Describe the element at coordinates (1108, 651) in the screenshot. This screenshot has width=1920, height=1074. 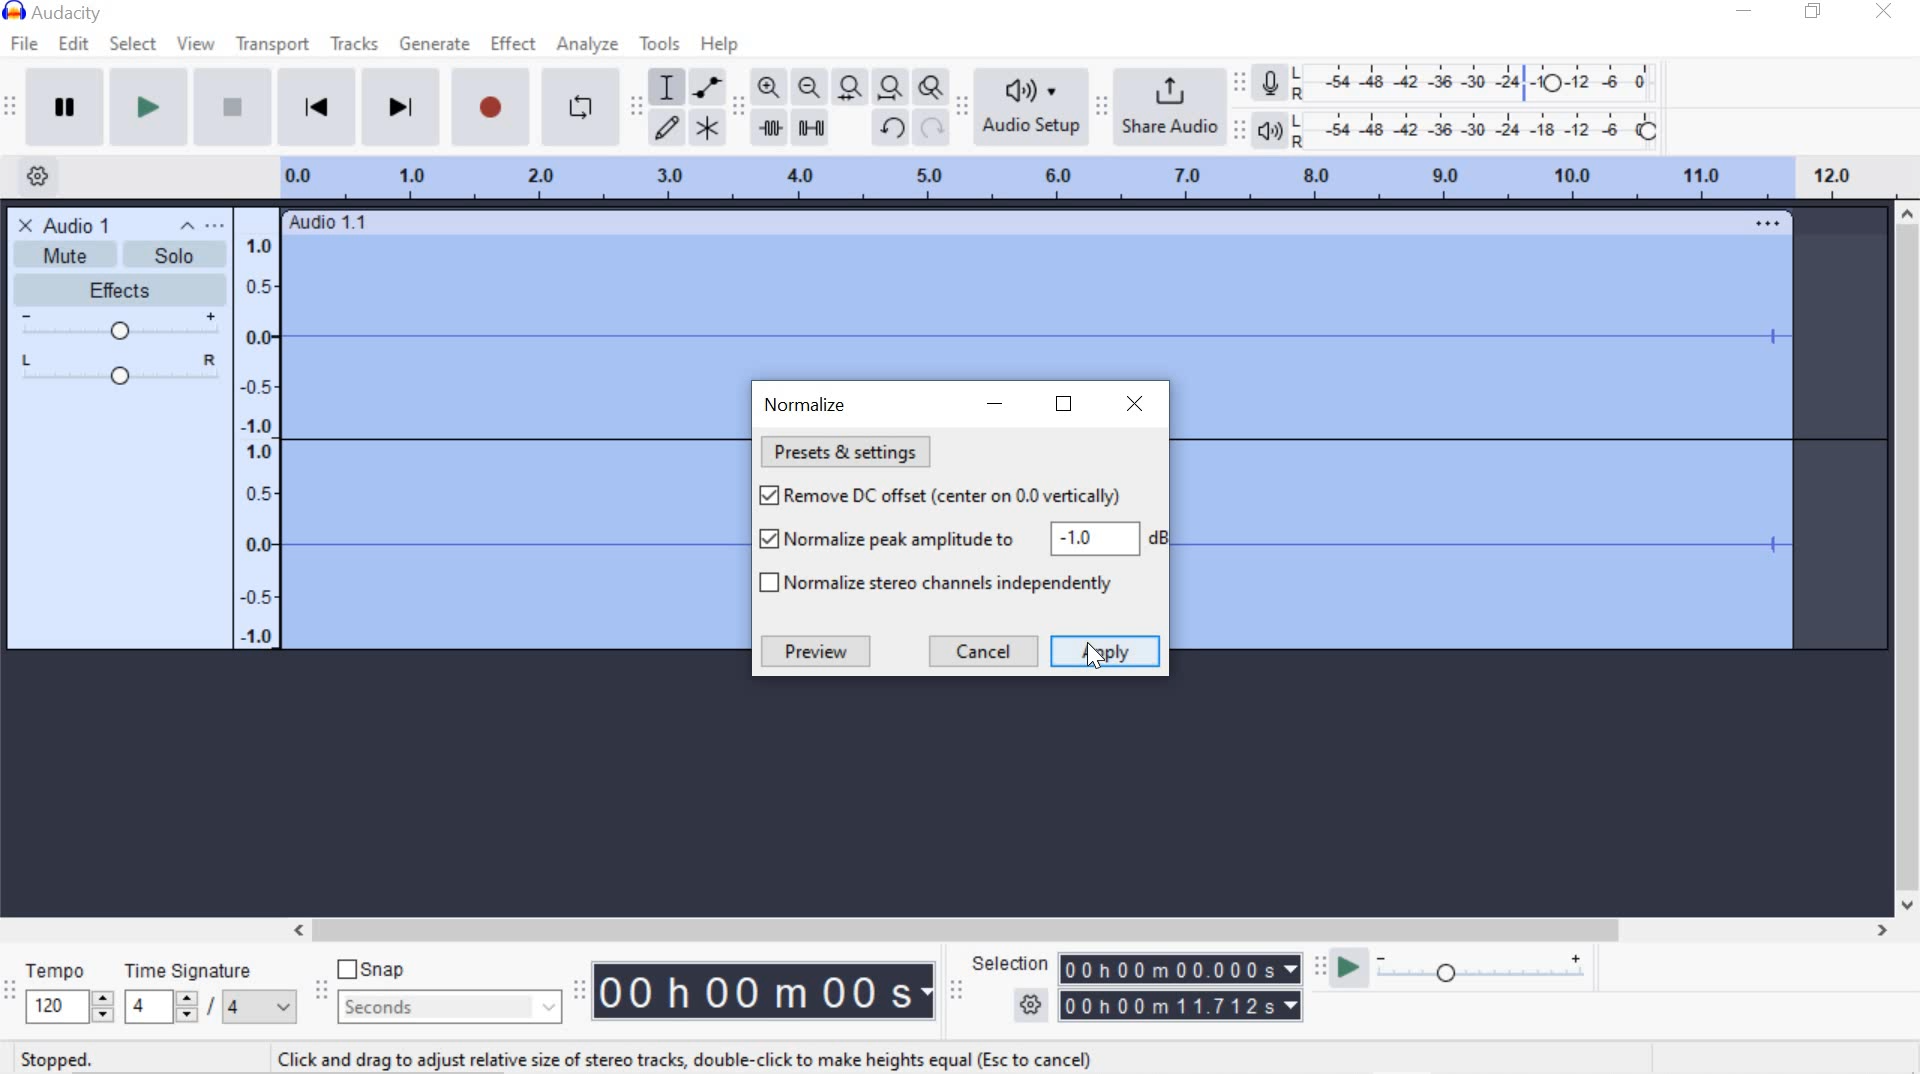
I see `apply` at that location.